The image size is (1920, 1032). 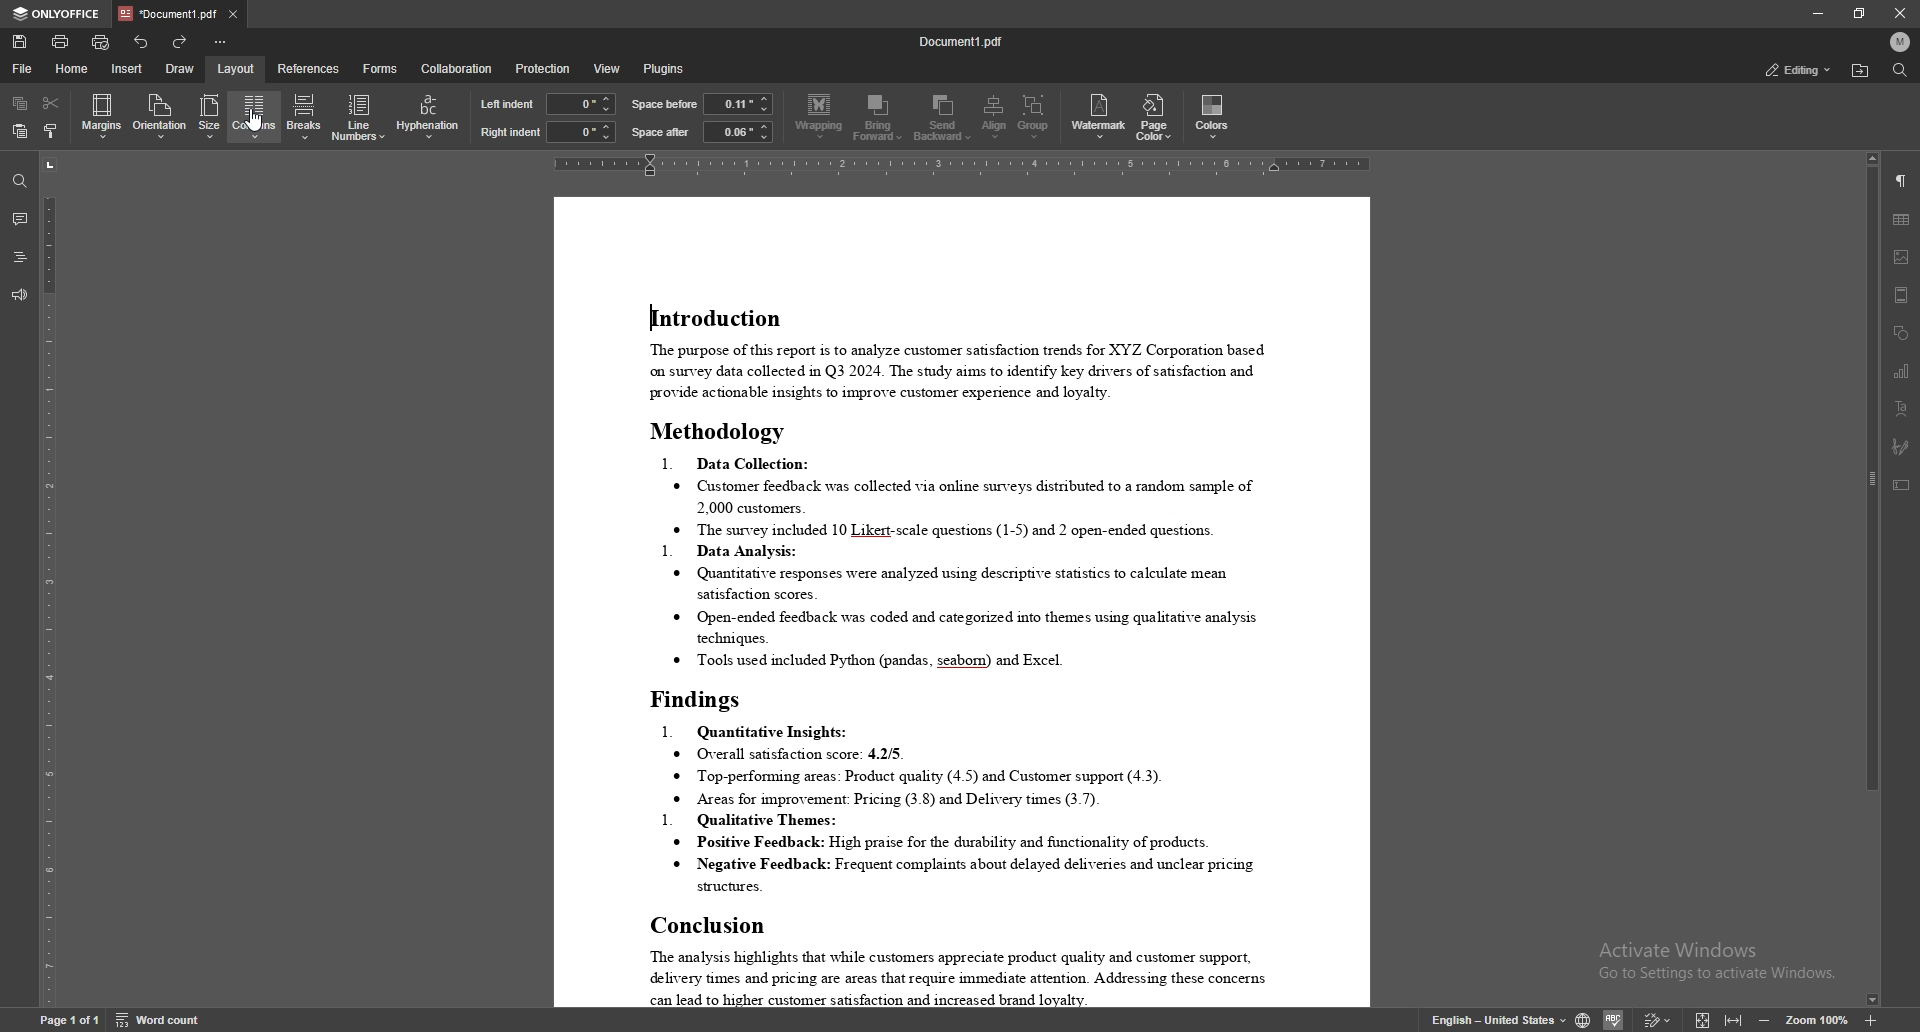 What do you see at coordinates (660, 133) in the screenshot?
I see `space after` at bounding box center [660, 133].